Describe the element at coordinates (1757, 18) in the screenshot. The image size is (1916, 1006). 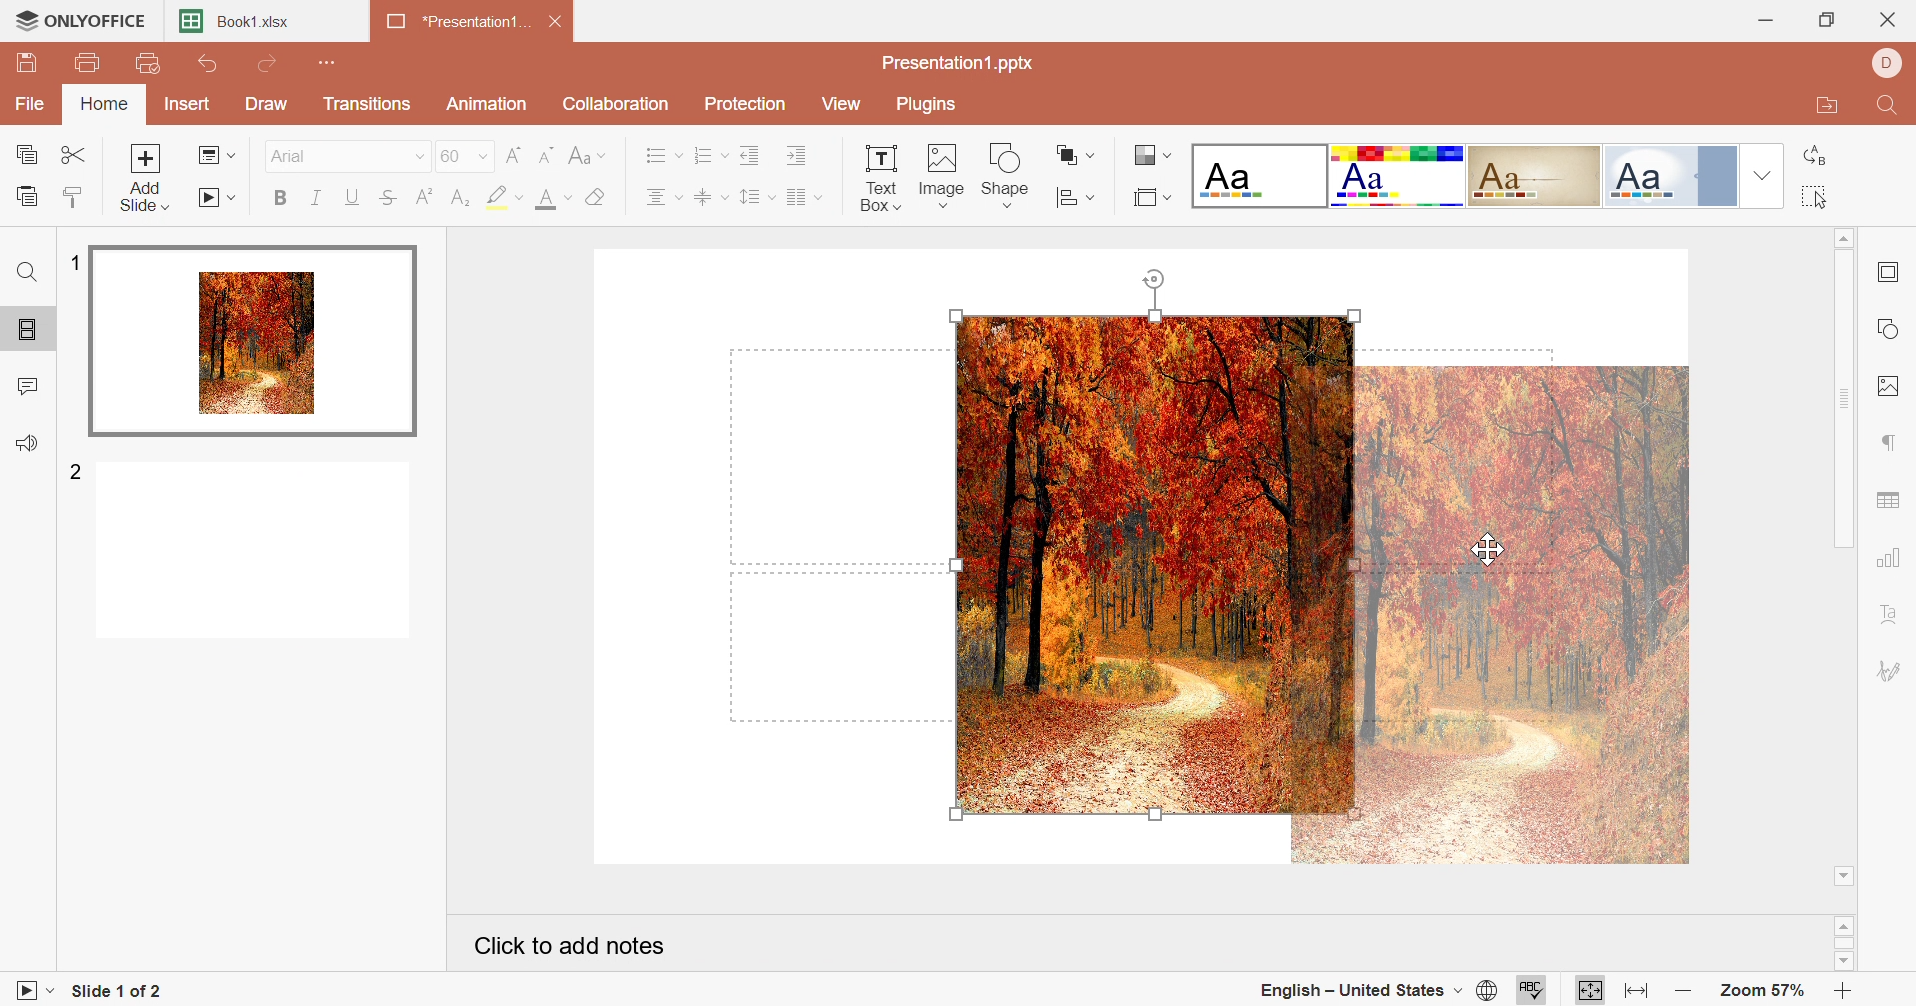
I see `Minimize` at that location.